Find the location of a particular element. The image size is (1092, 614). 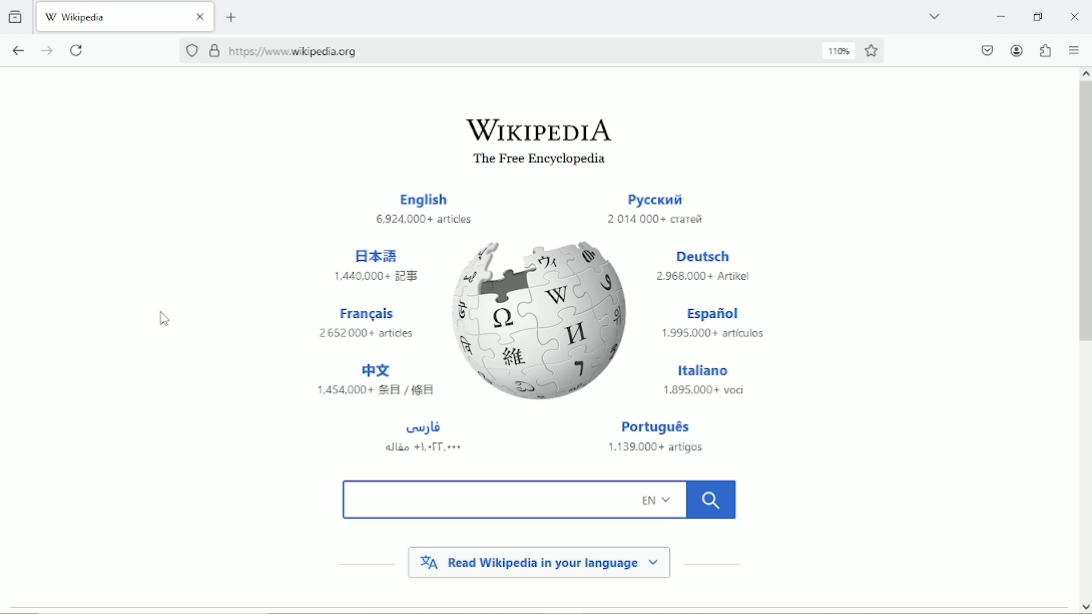

View recent browsing is located at coordinates (16, 16).